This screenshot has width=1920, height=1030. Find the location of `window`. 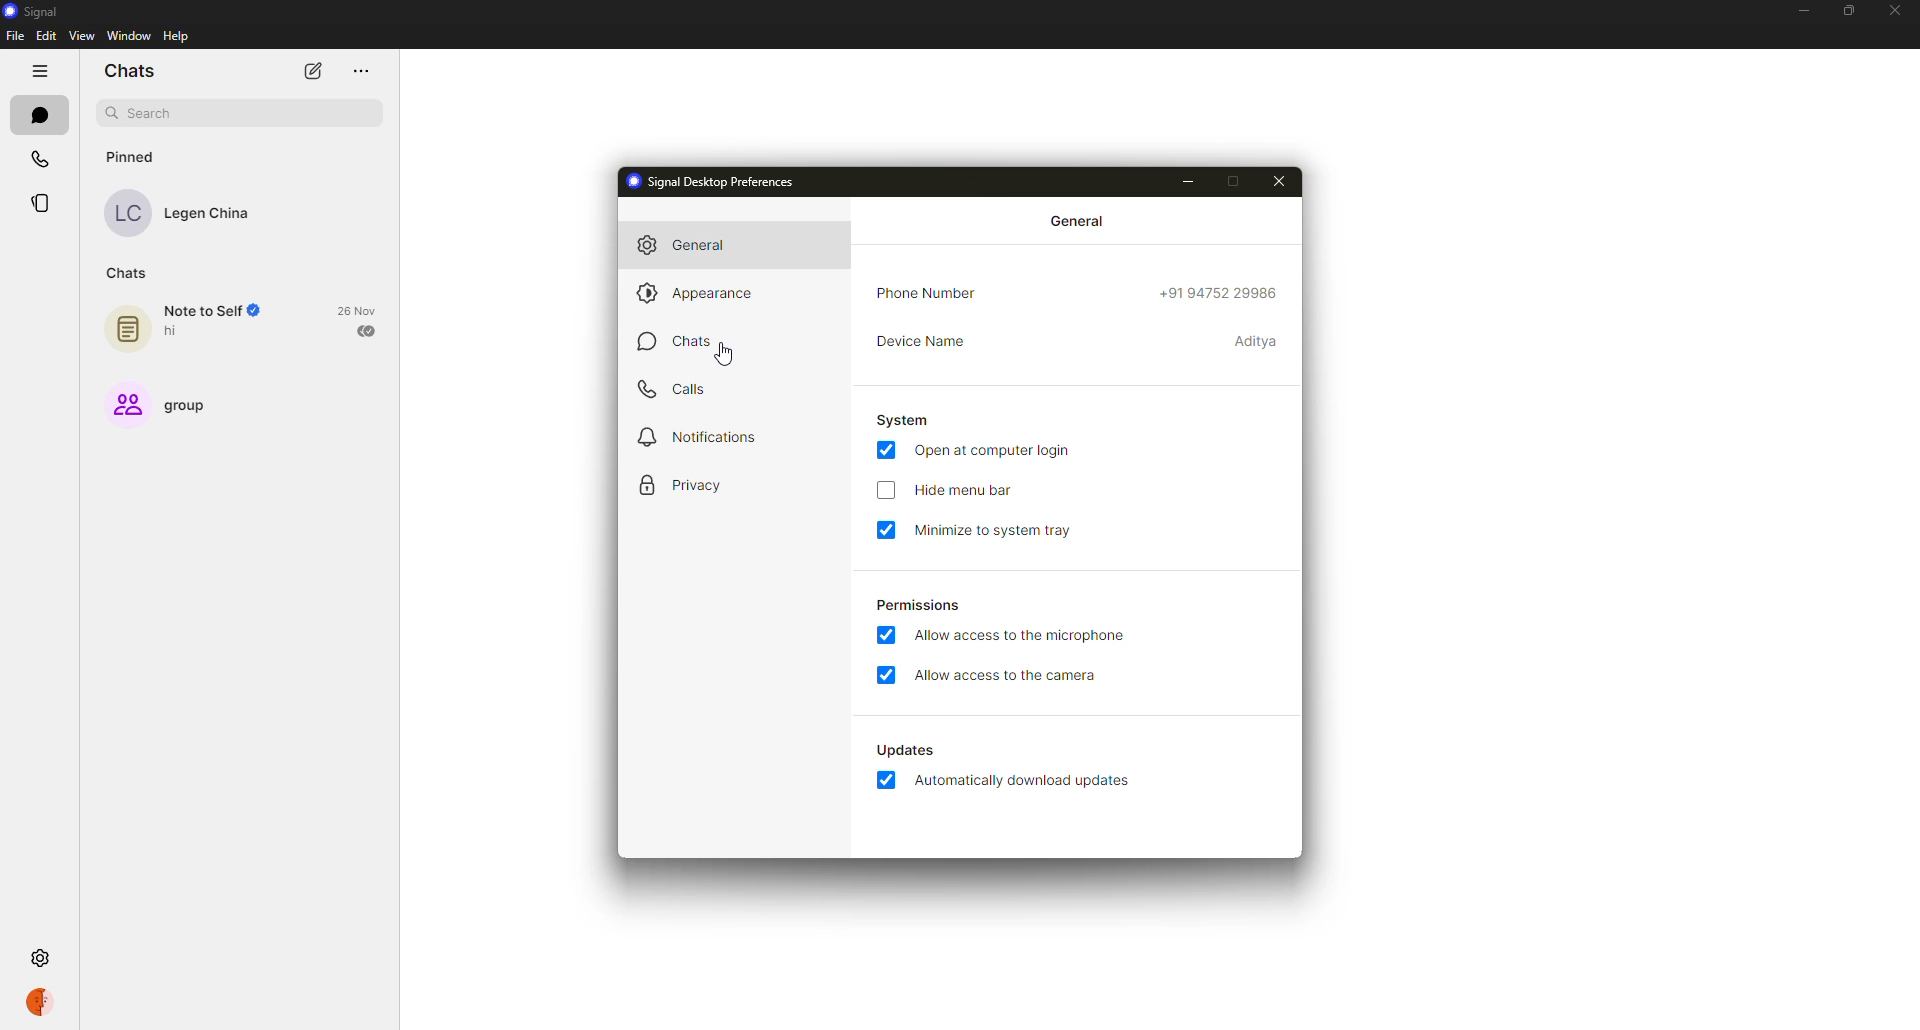

window is located at coordinates (129, 36).